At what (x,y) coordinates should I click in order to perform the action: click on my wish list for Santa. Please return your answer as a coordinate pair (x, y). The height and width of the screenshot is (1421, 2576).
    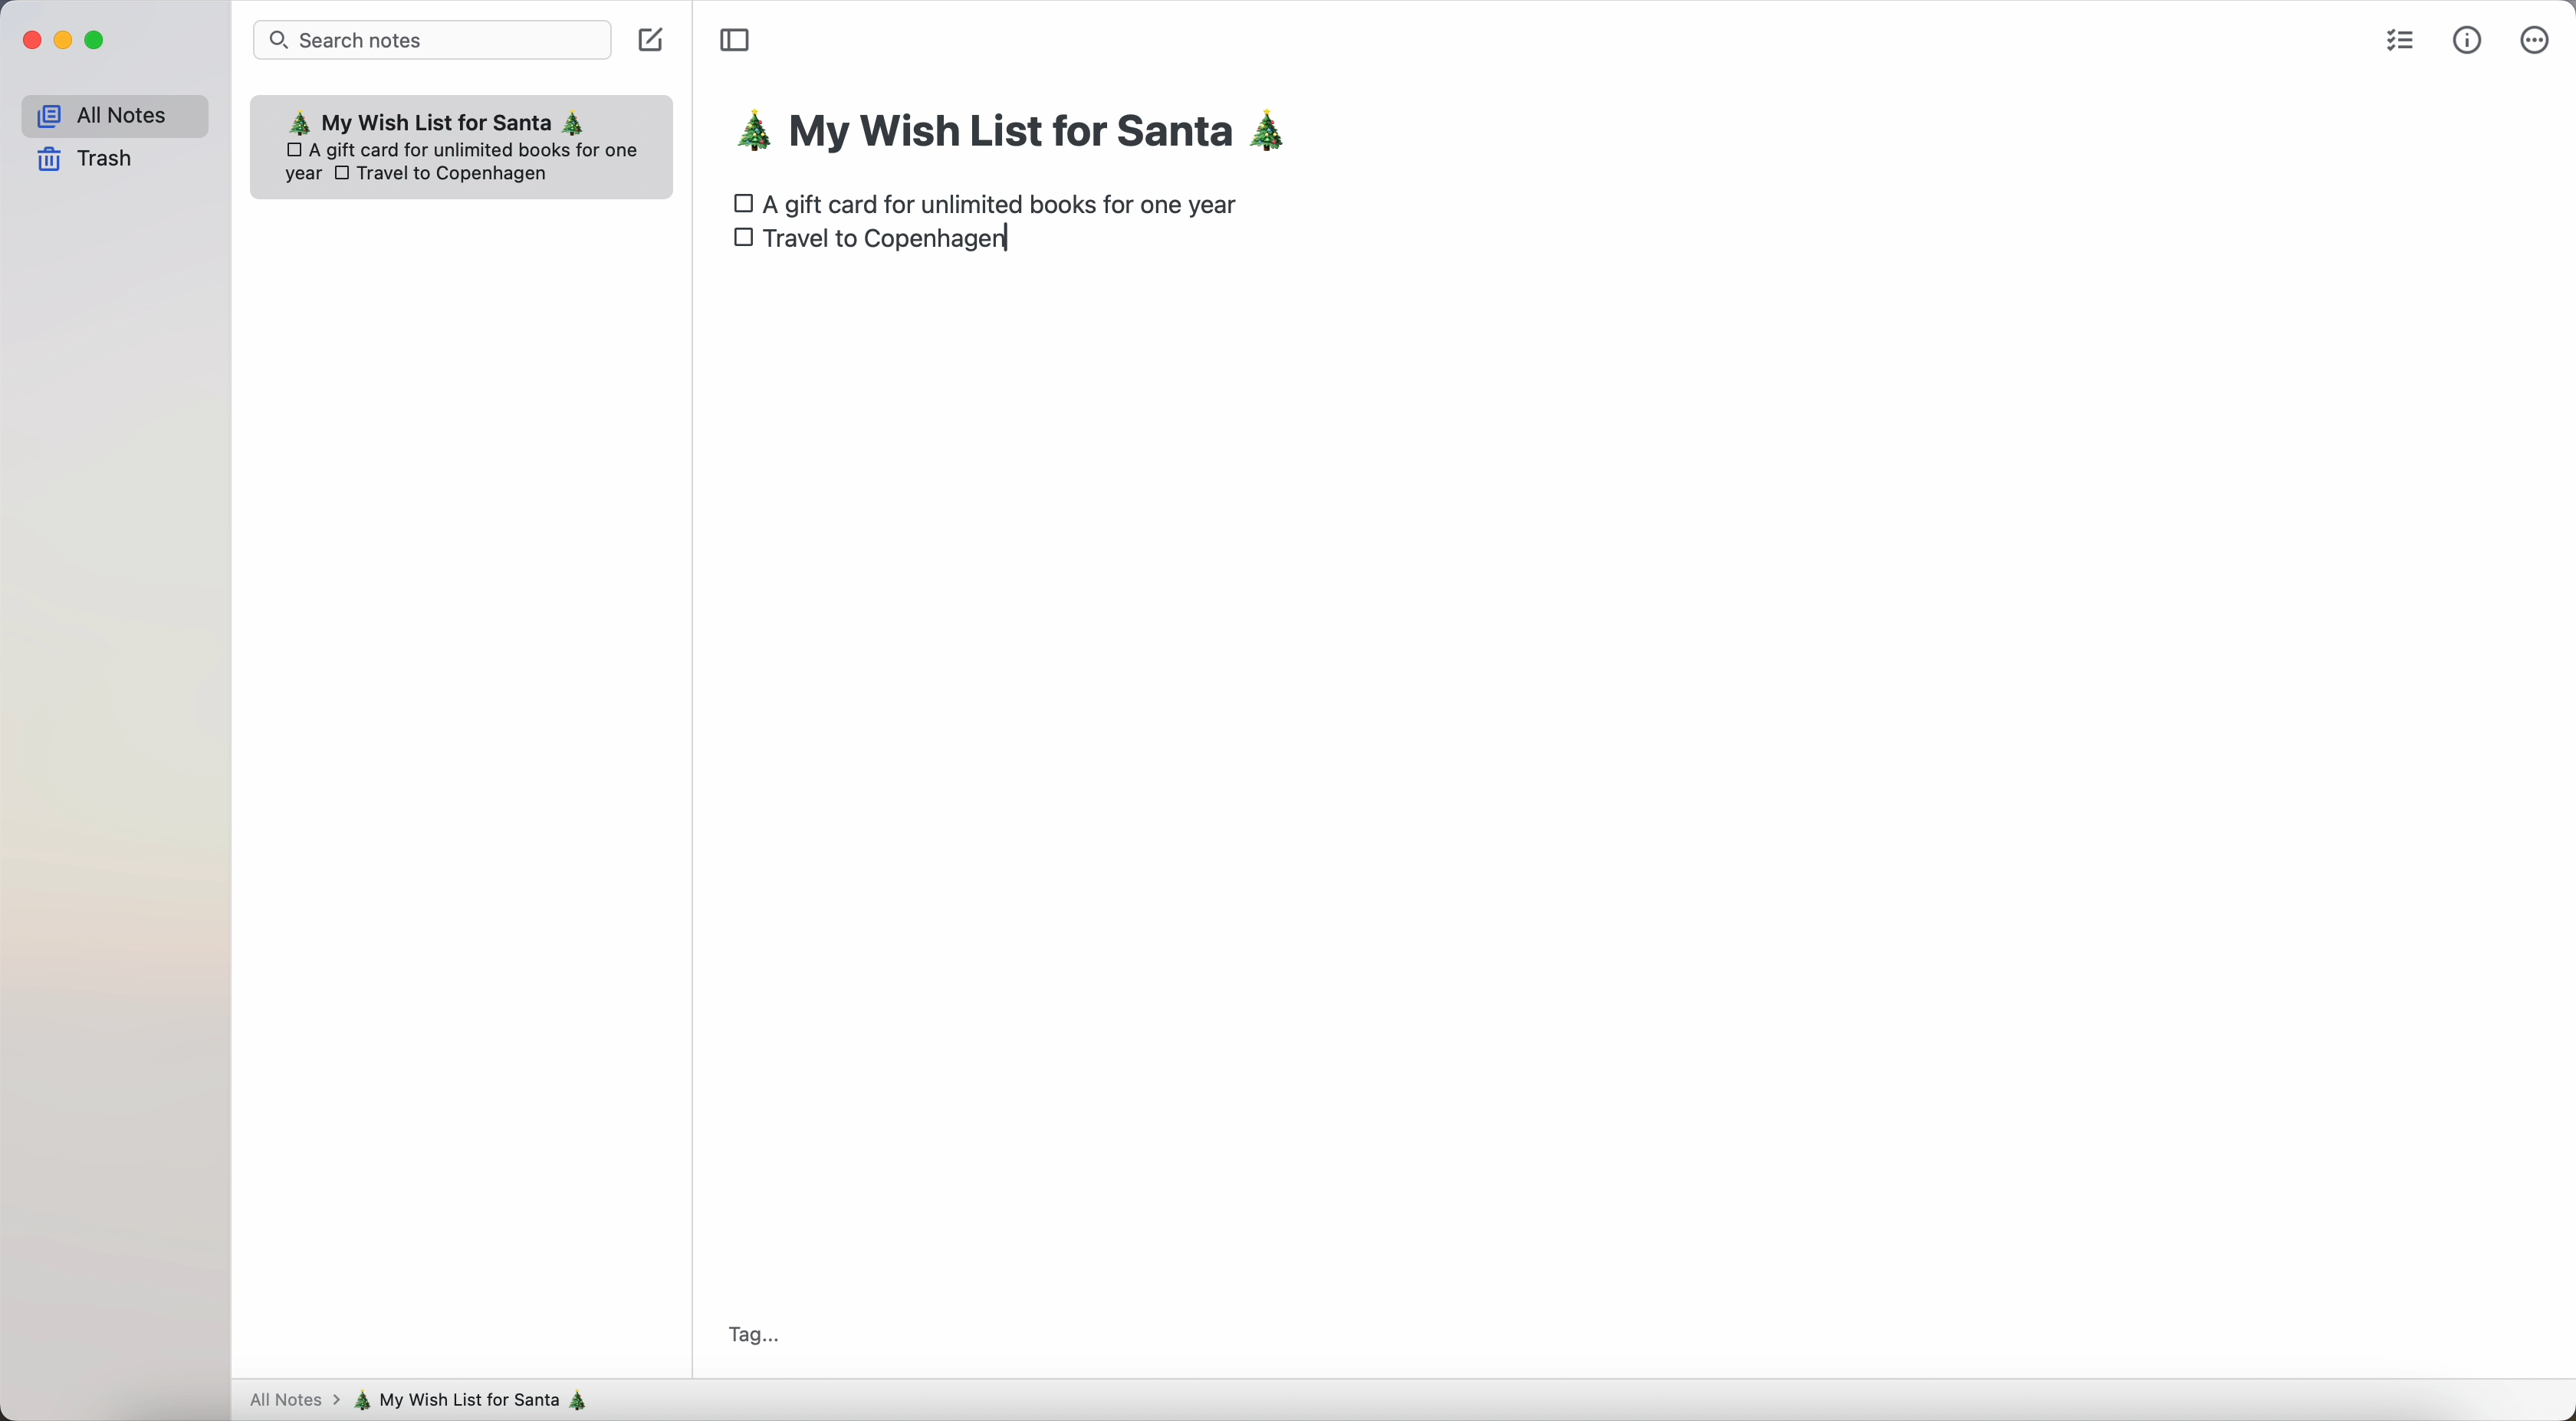
    Looking at the image, I should click on (1023, 135).